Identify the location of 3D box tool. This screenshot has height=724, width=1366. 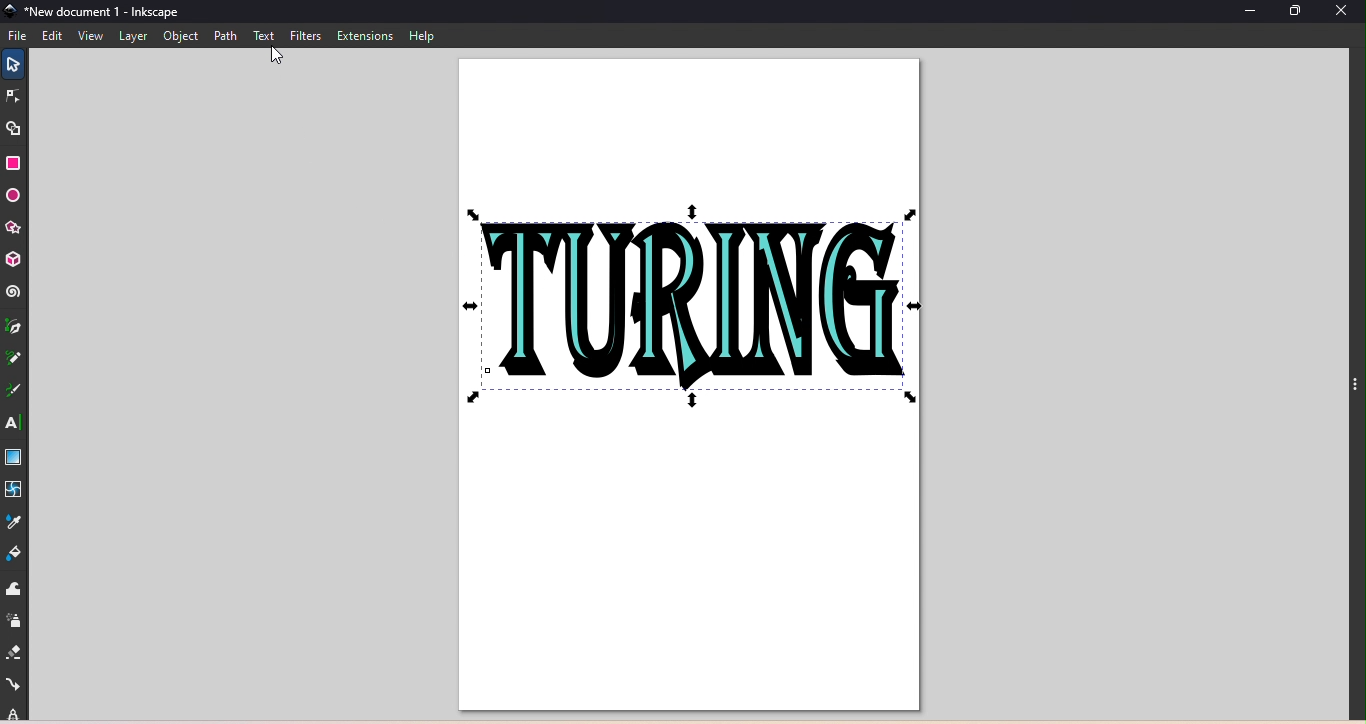
(15, 258).